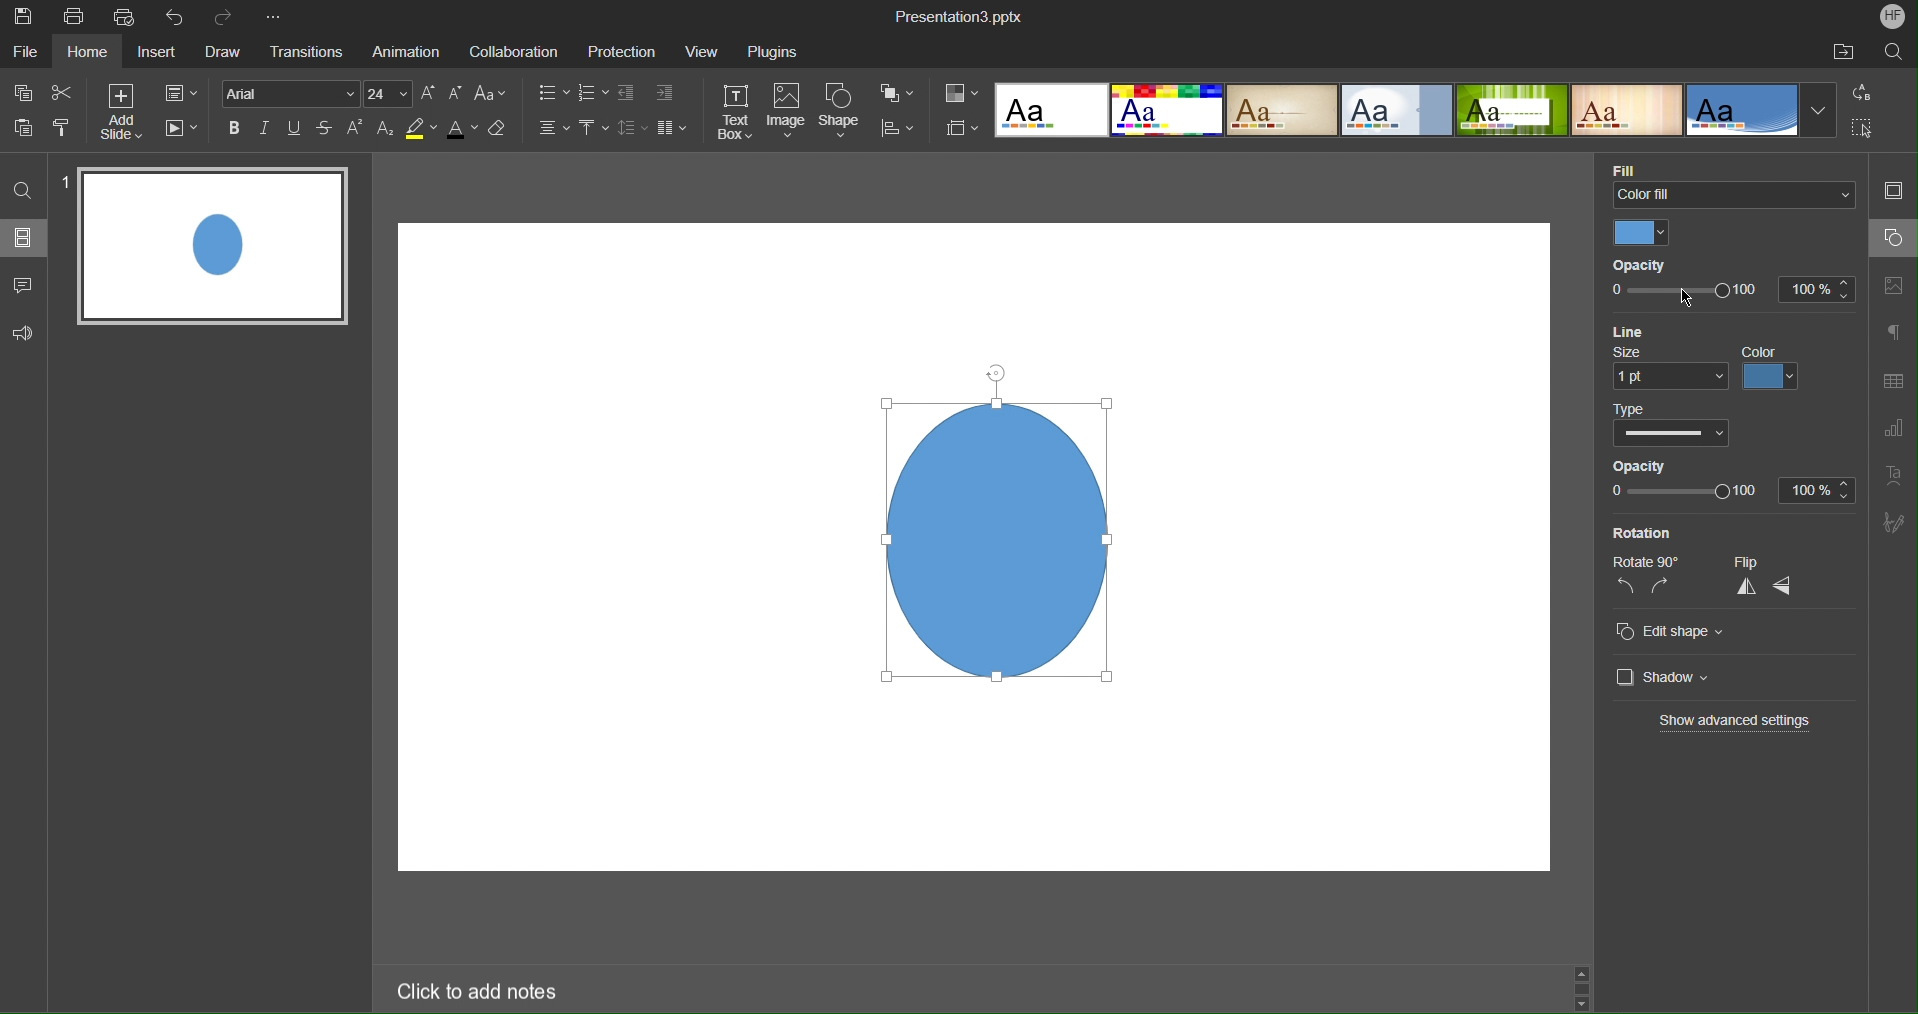 The width and height of the screenshot is (1918, 1014). I want to click on Scroll bar, so click(1588, 984).